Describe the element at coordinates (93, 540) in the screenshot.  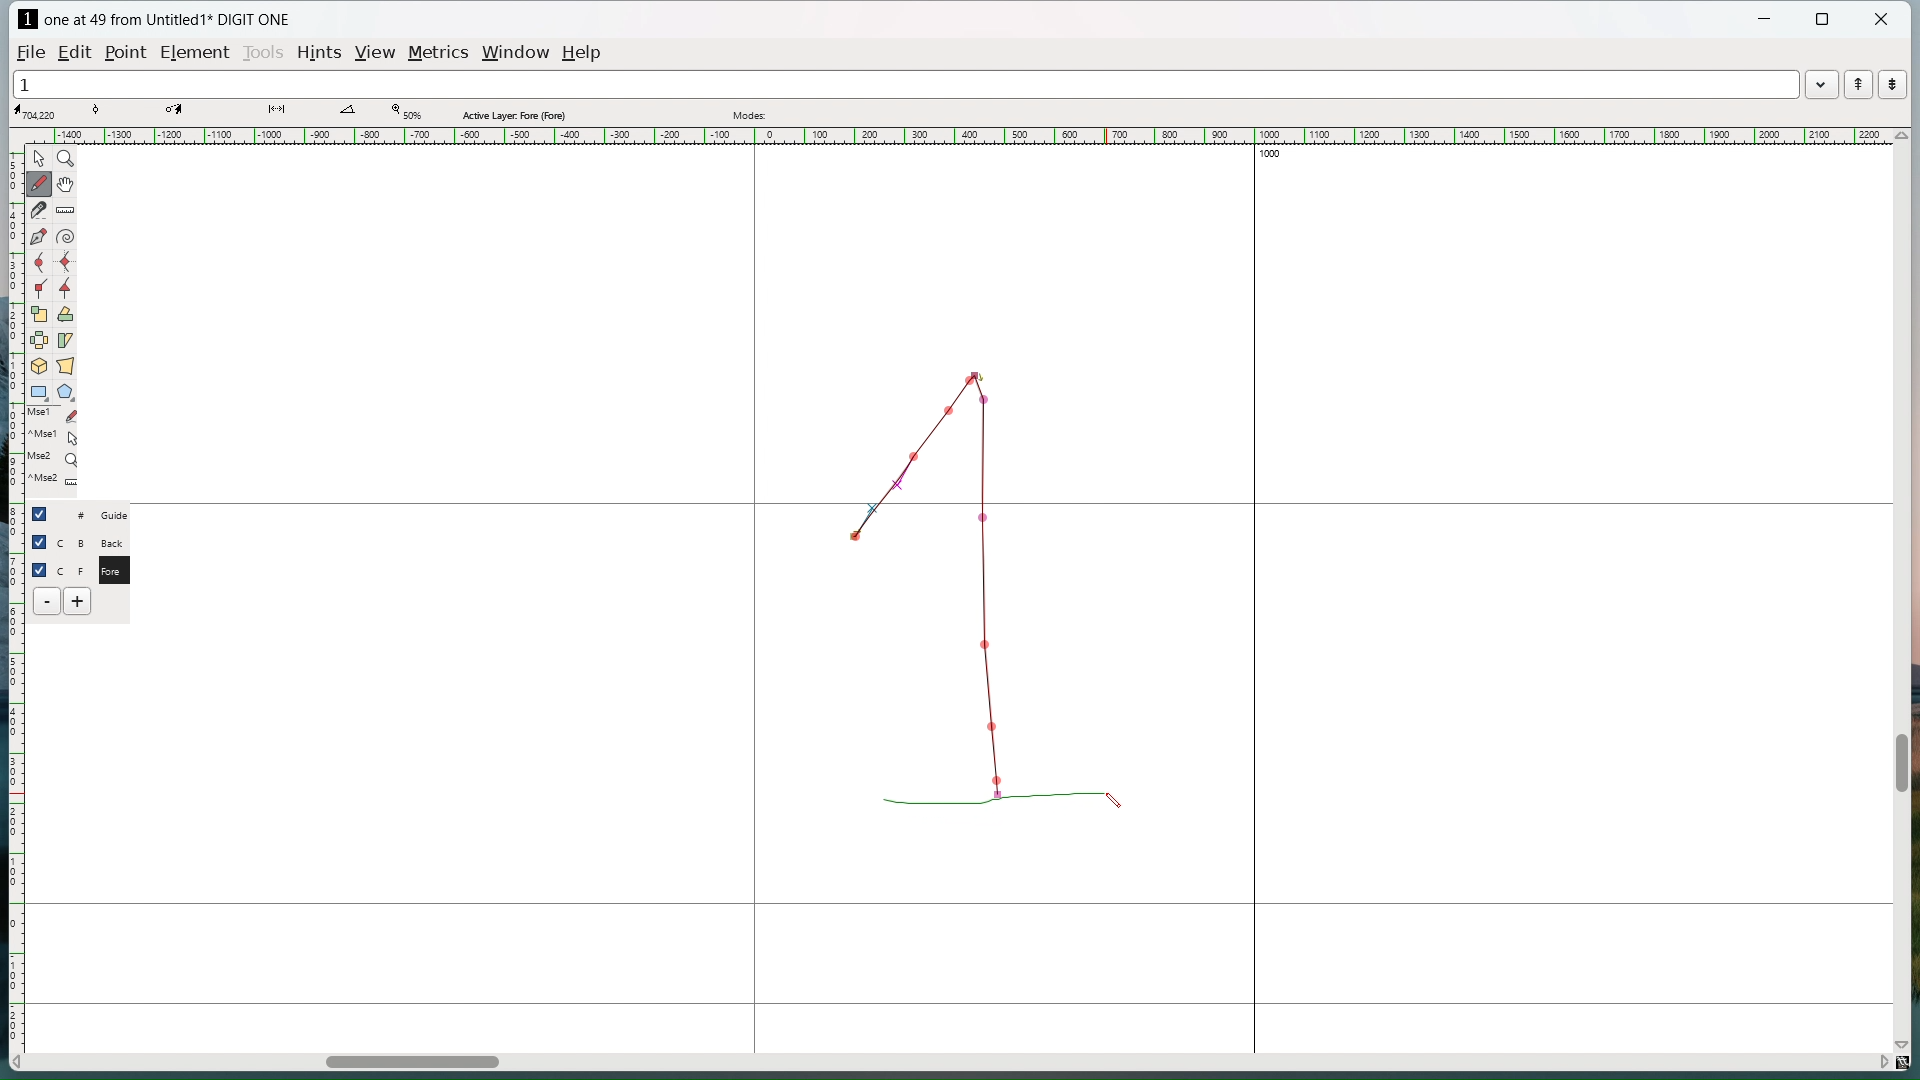
I see `C B Back` at that location.